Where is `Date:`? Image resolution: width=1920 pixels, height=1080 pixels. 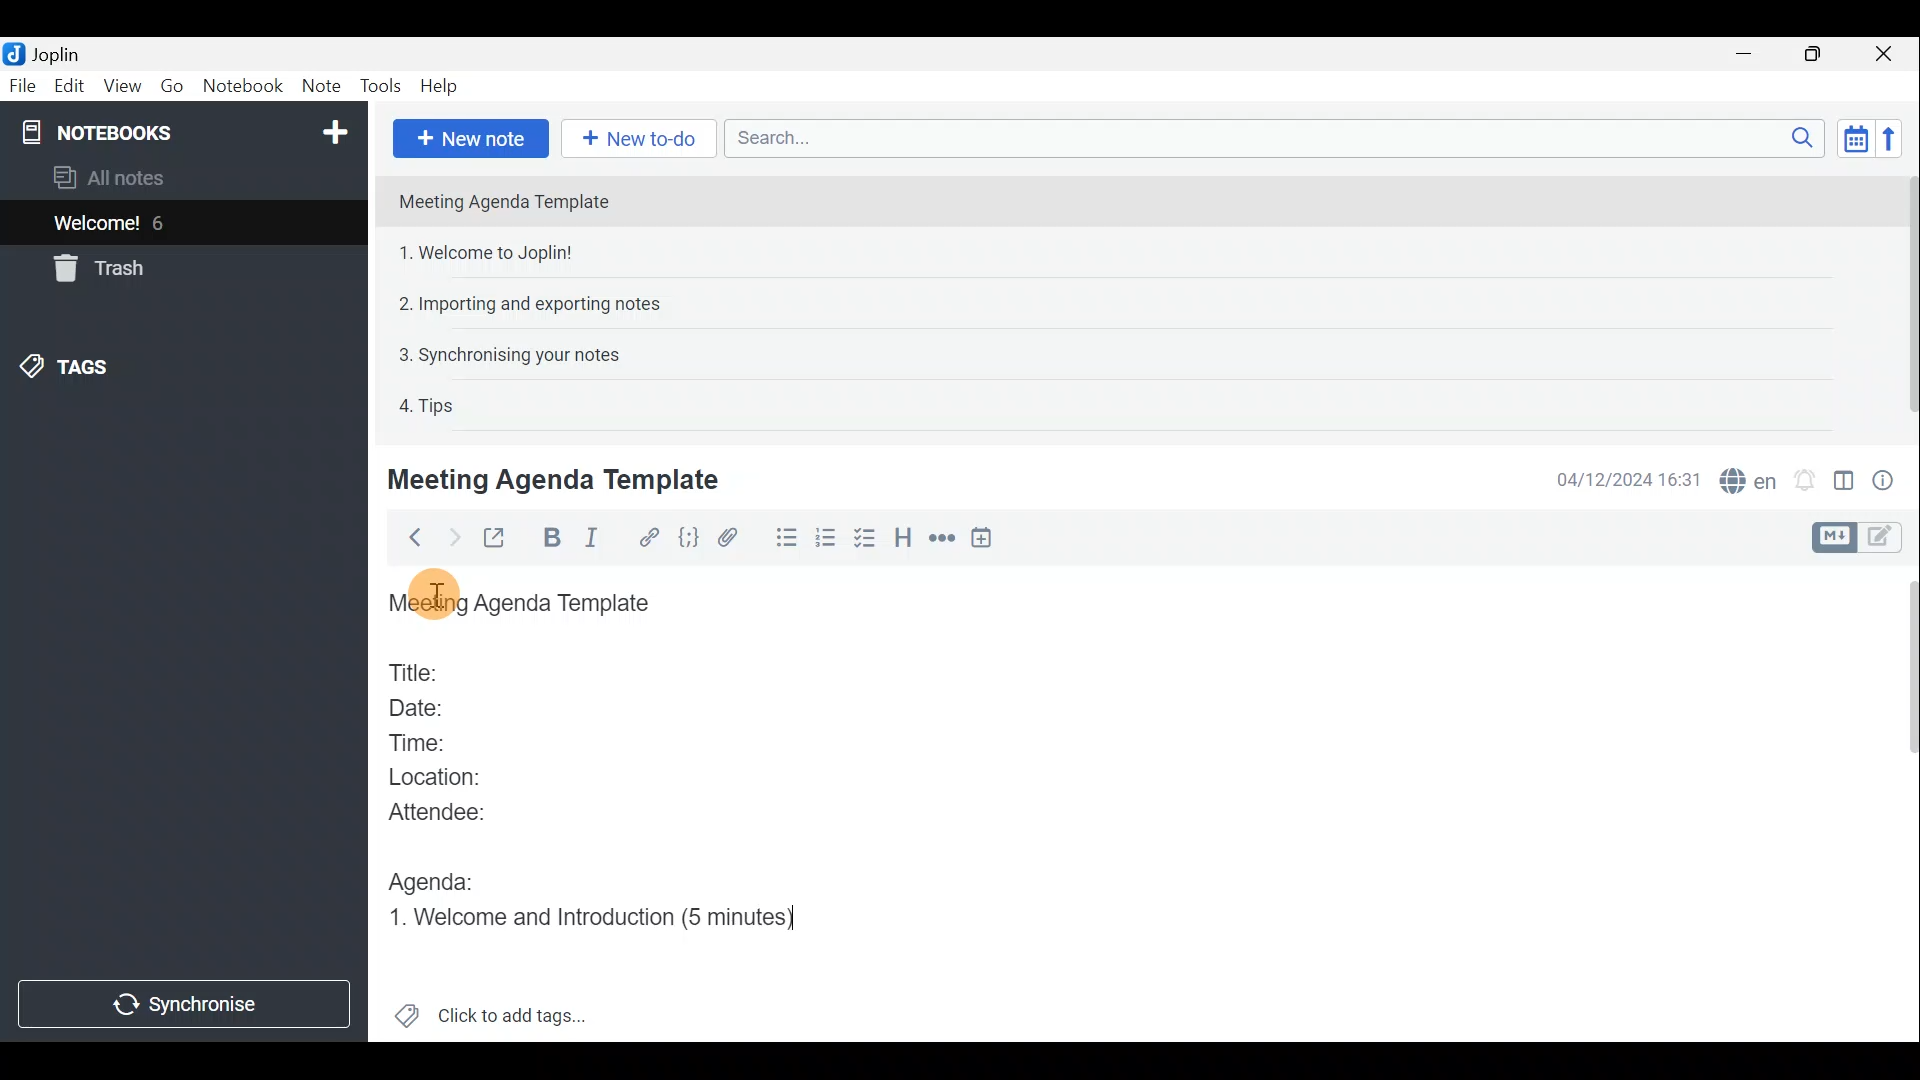
Date: is located at coordinates (433, 705).